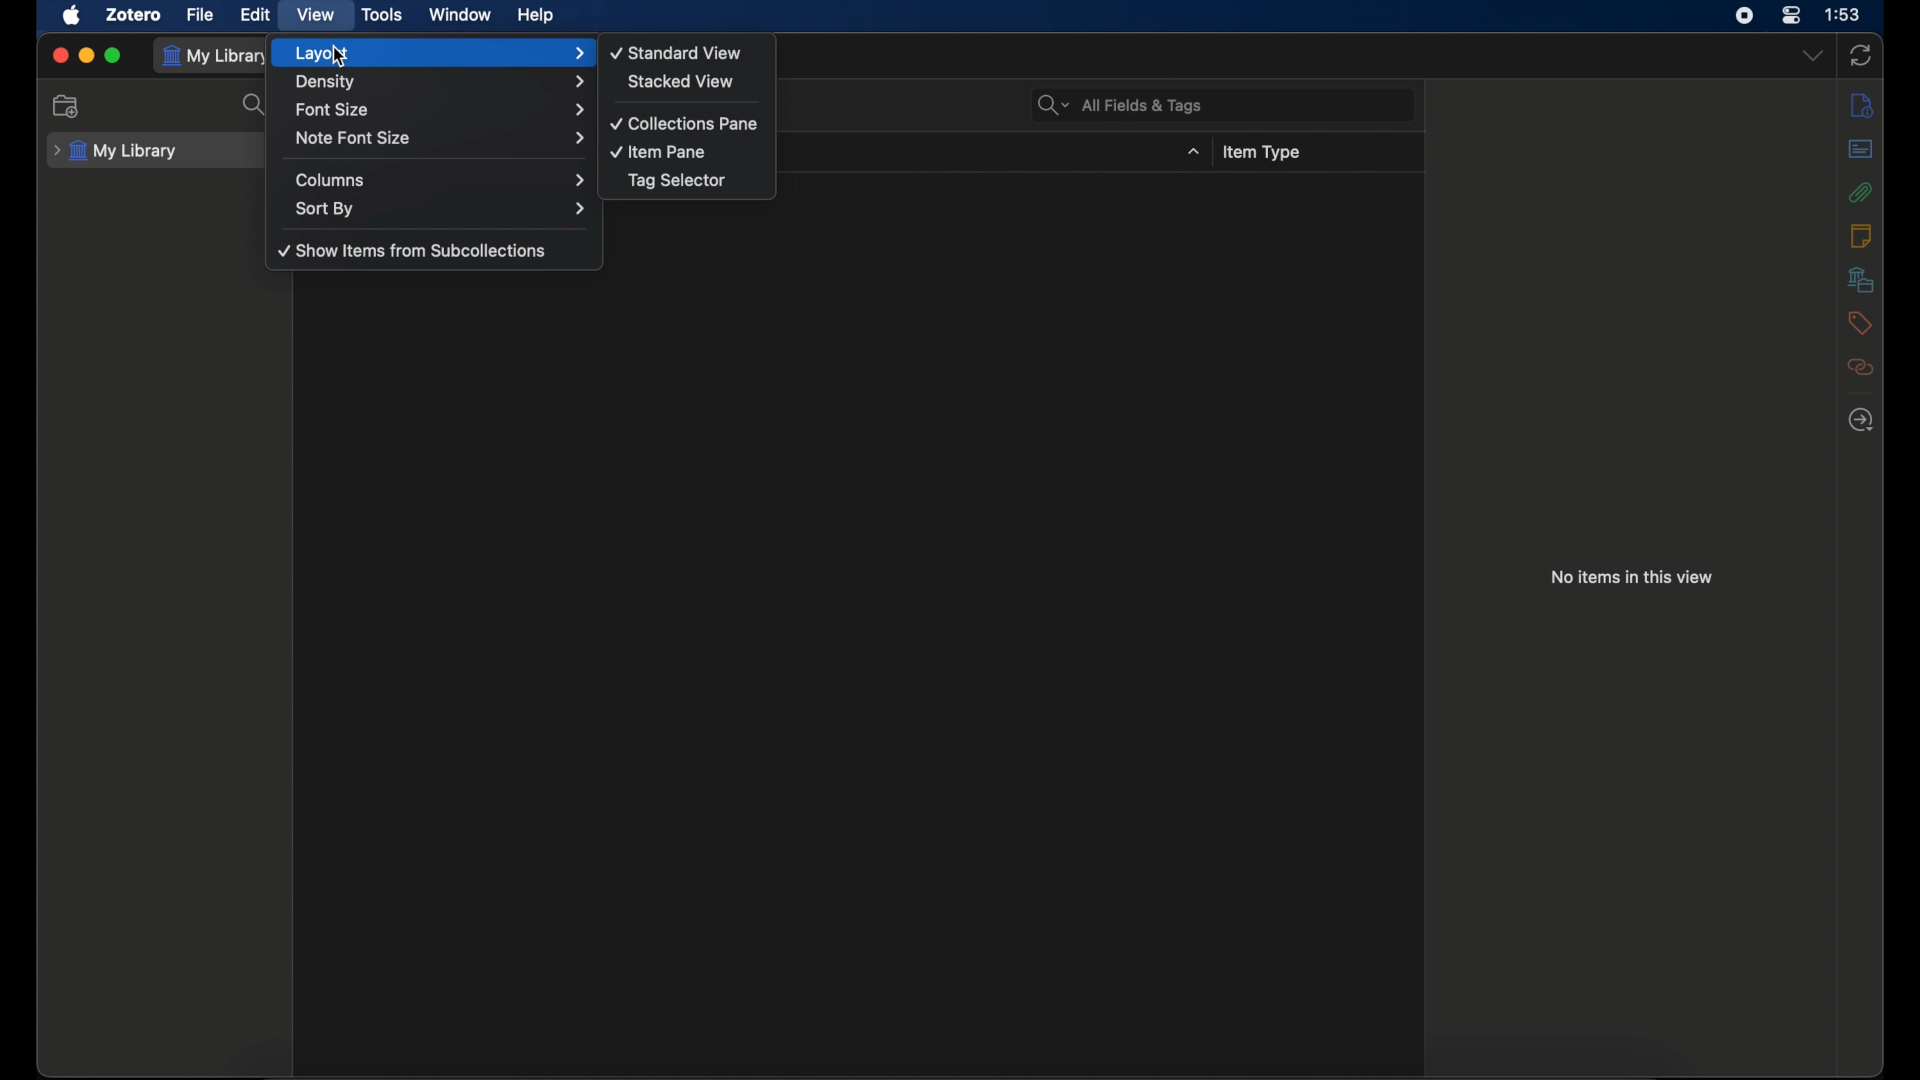 The width and height of the screenshot is (1920, 1080). What do you see at coordinates (1859, 192) in the screenshot?
I see `attachments` at bounding box center [1859, 192].